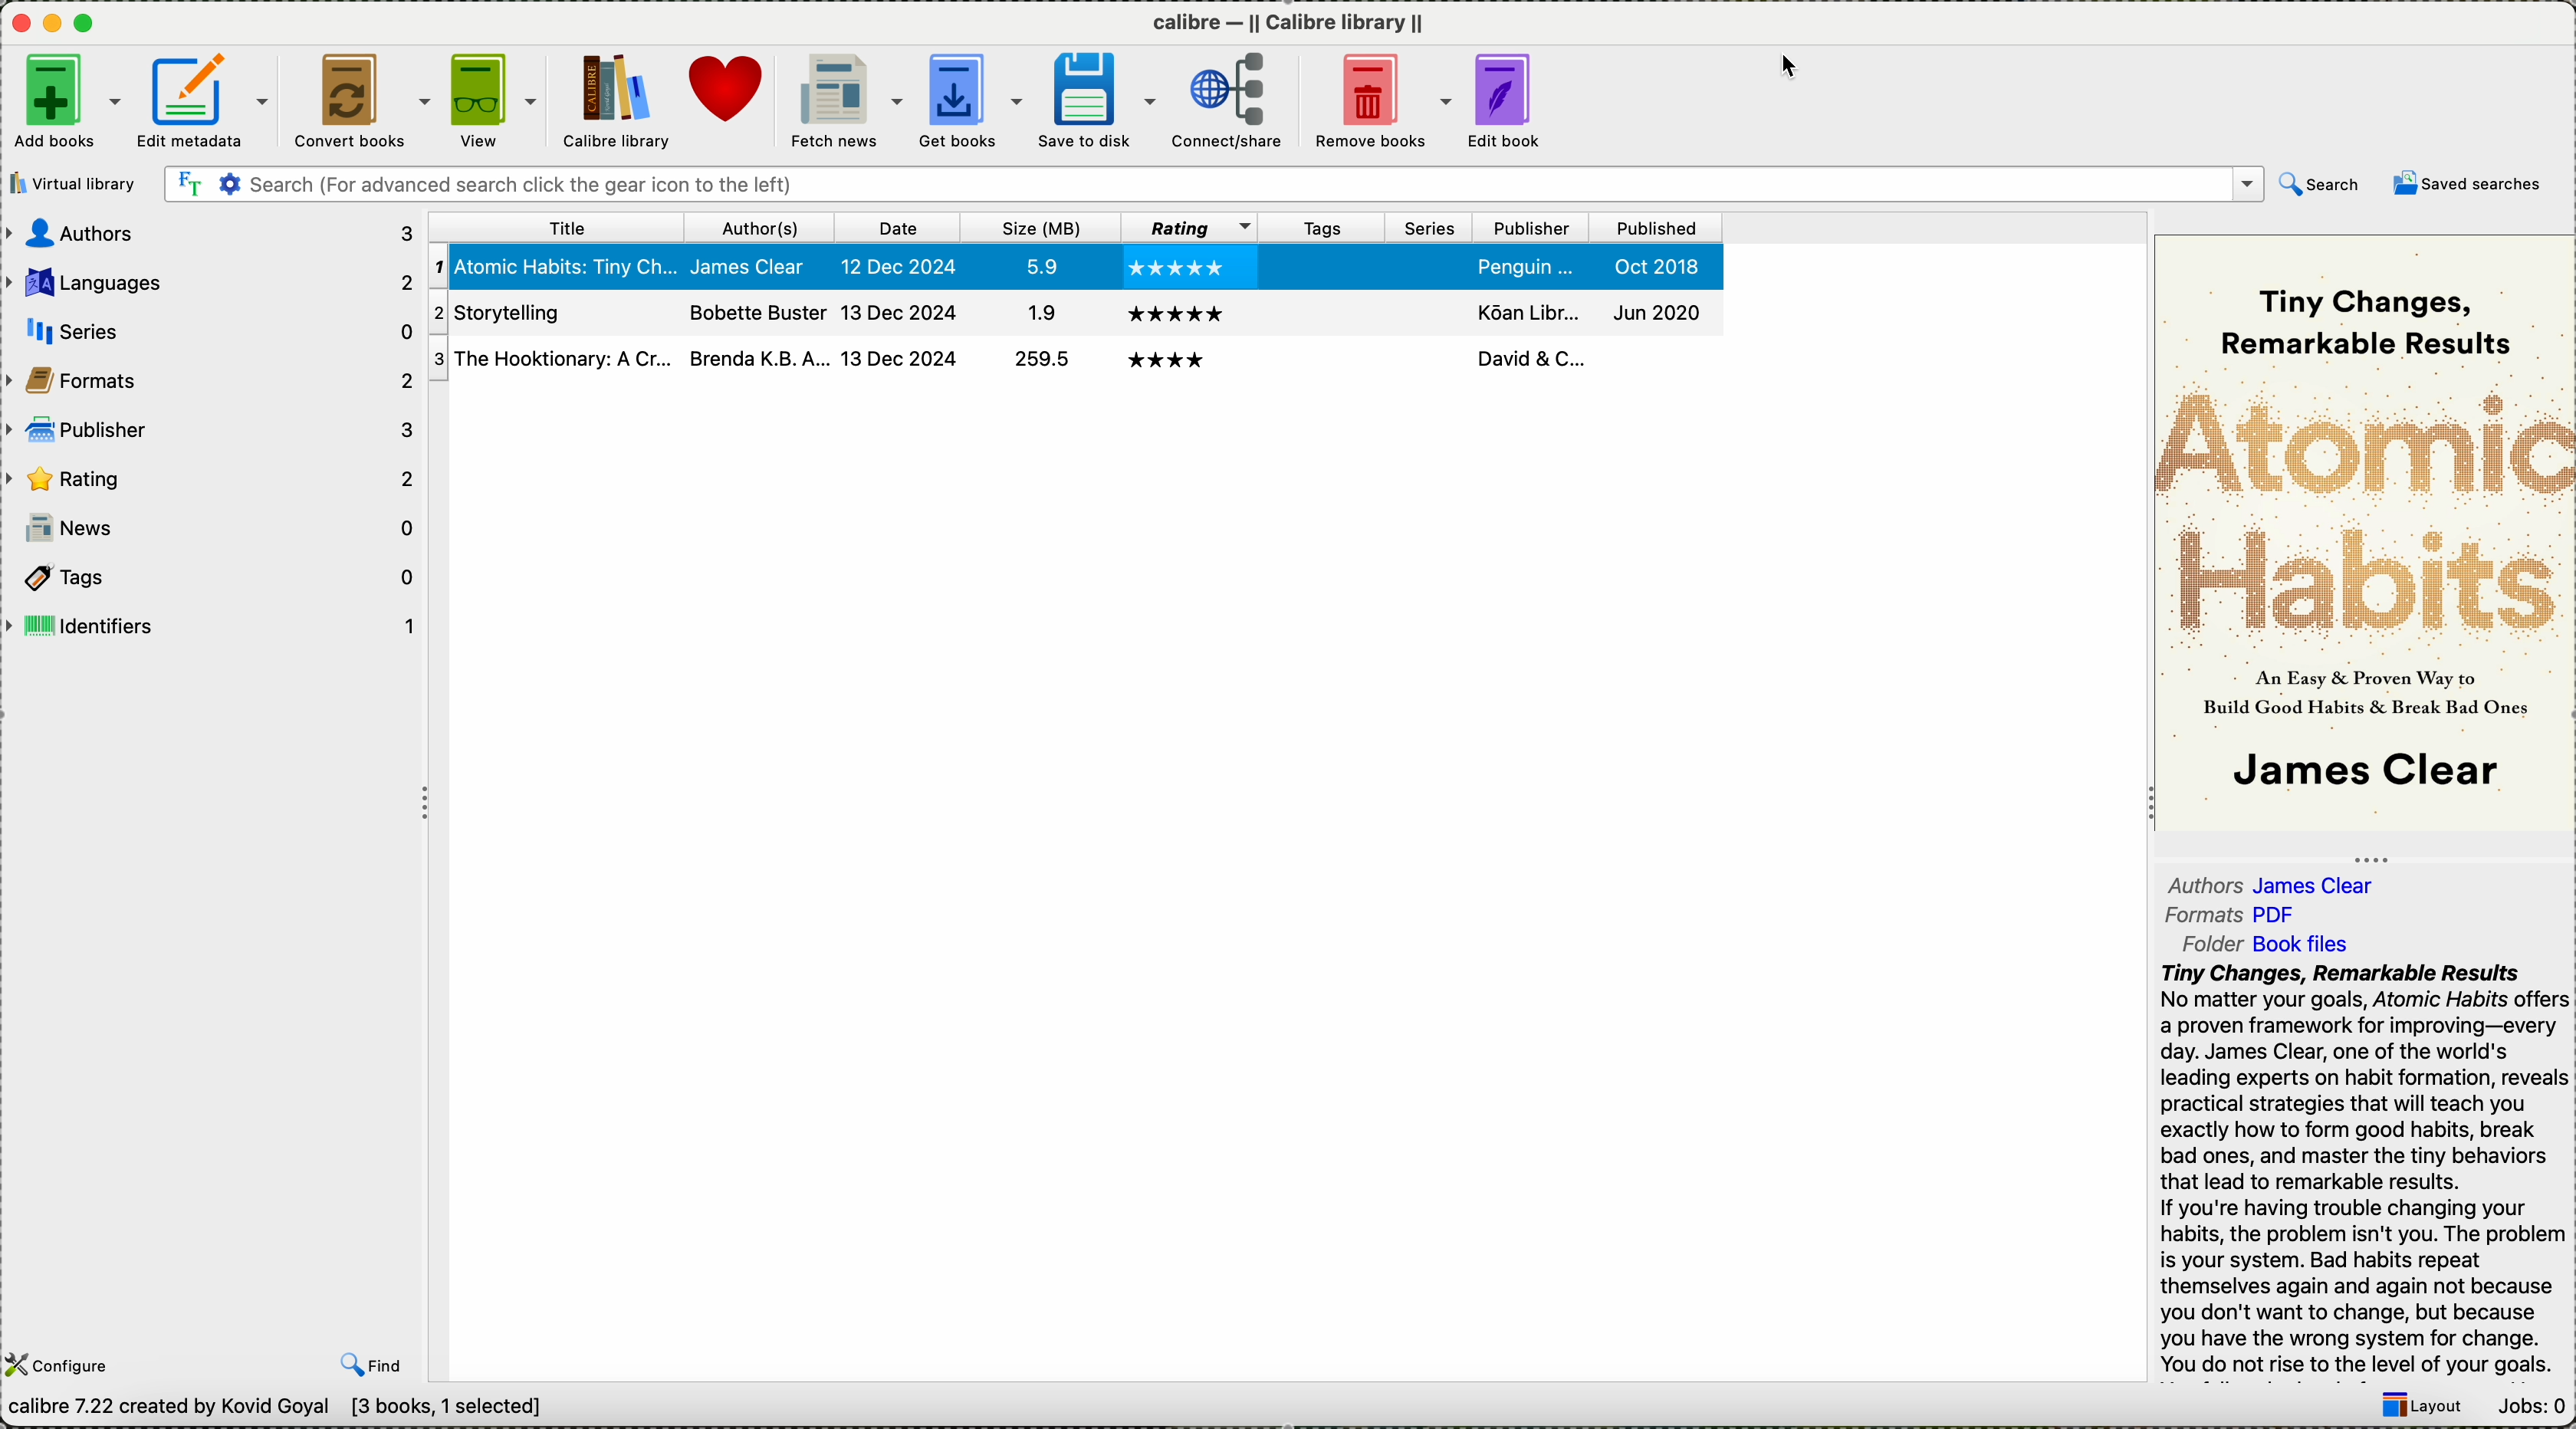 The image size is (2576, 1429). I want to click on publisher, so click(209, 429).